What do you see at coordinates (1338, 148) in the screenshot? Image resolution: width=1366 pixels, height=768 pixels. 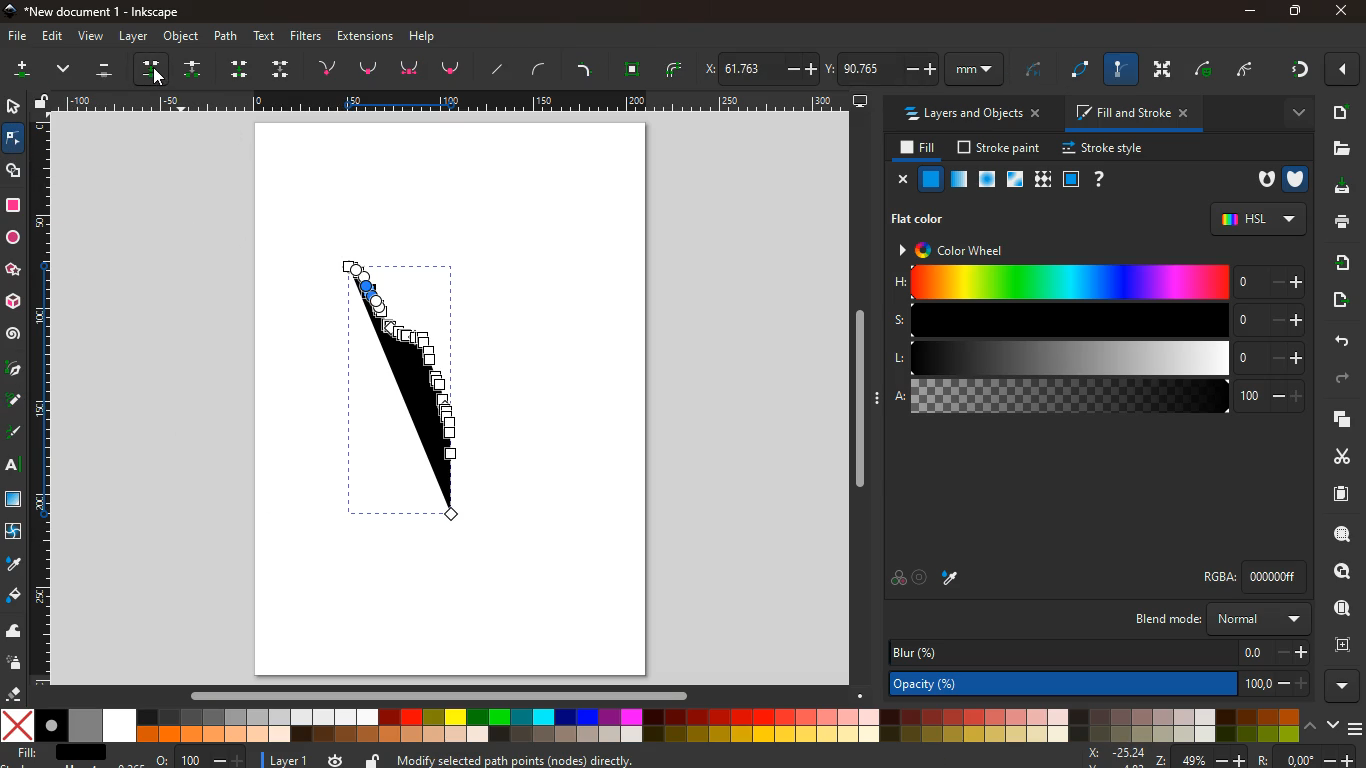 I see `files` at bounding box center [1338, 148].